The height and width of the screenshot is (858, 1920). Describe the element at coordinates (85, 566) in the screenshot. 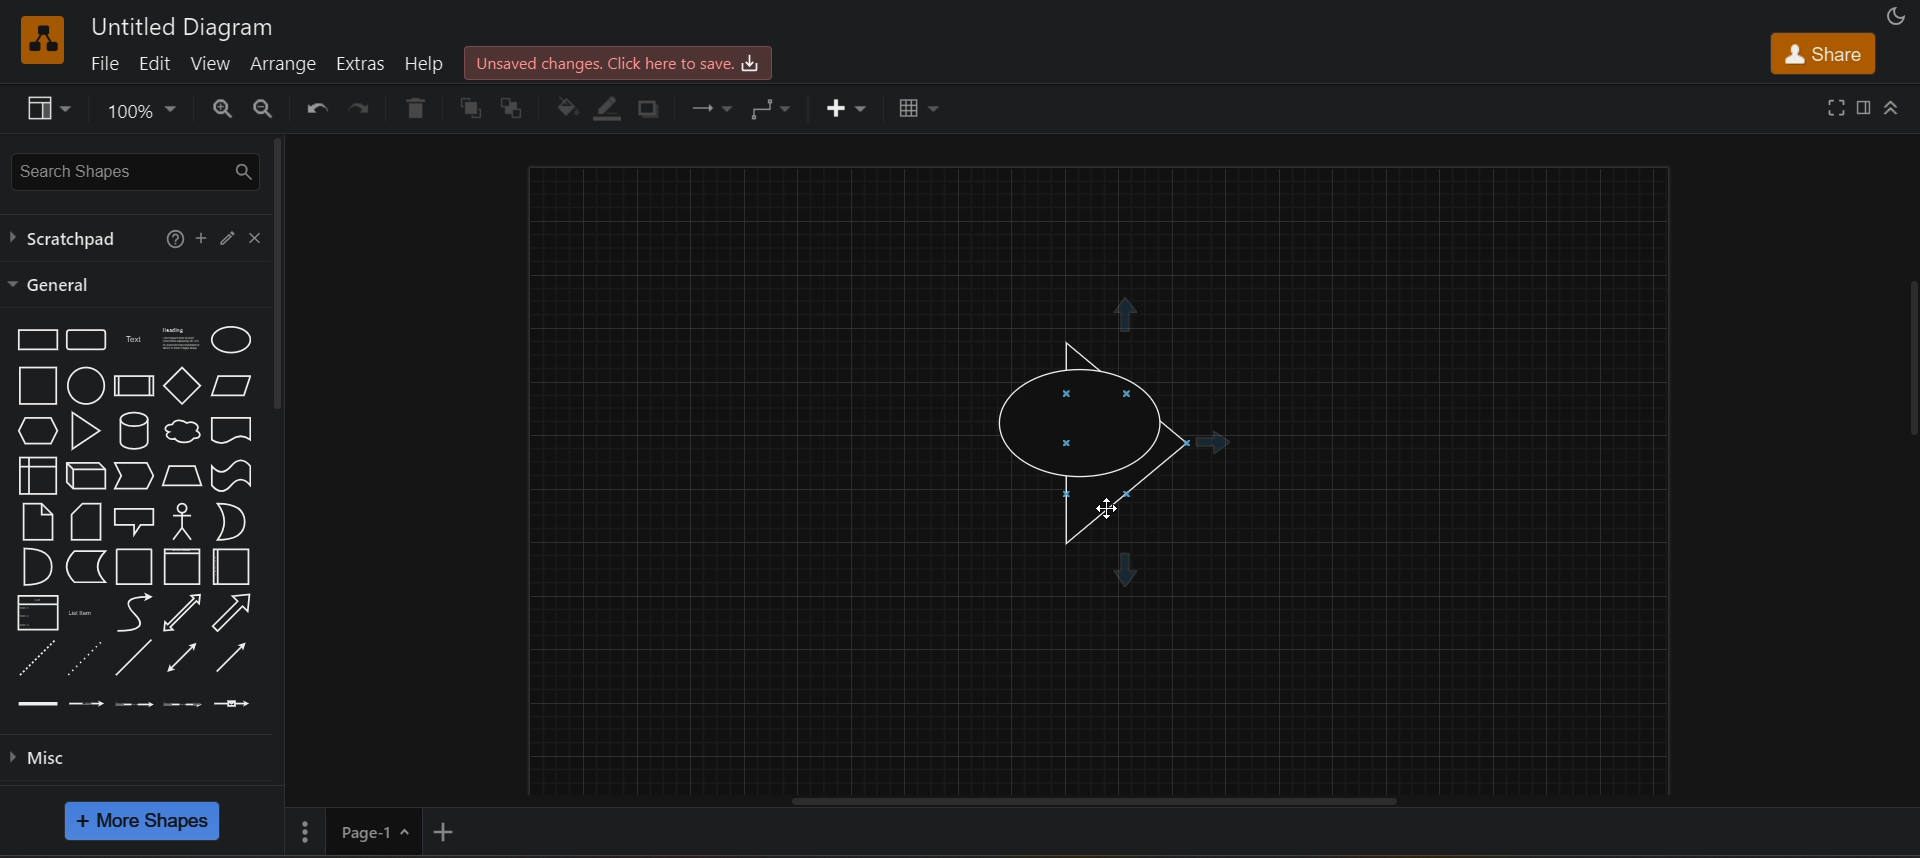

I see `data storage` at that location.